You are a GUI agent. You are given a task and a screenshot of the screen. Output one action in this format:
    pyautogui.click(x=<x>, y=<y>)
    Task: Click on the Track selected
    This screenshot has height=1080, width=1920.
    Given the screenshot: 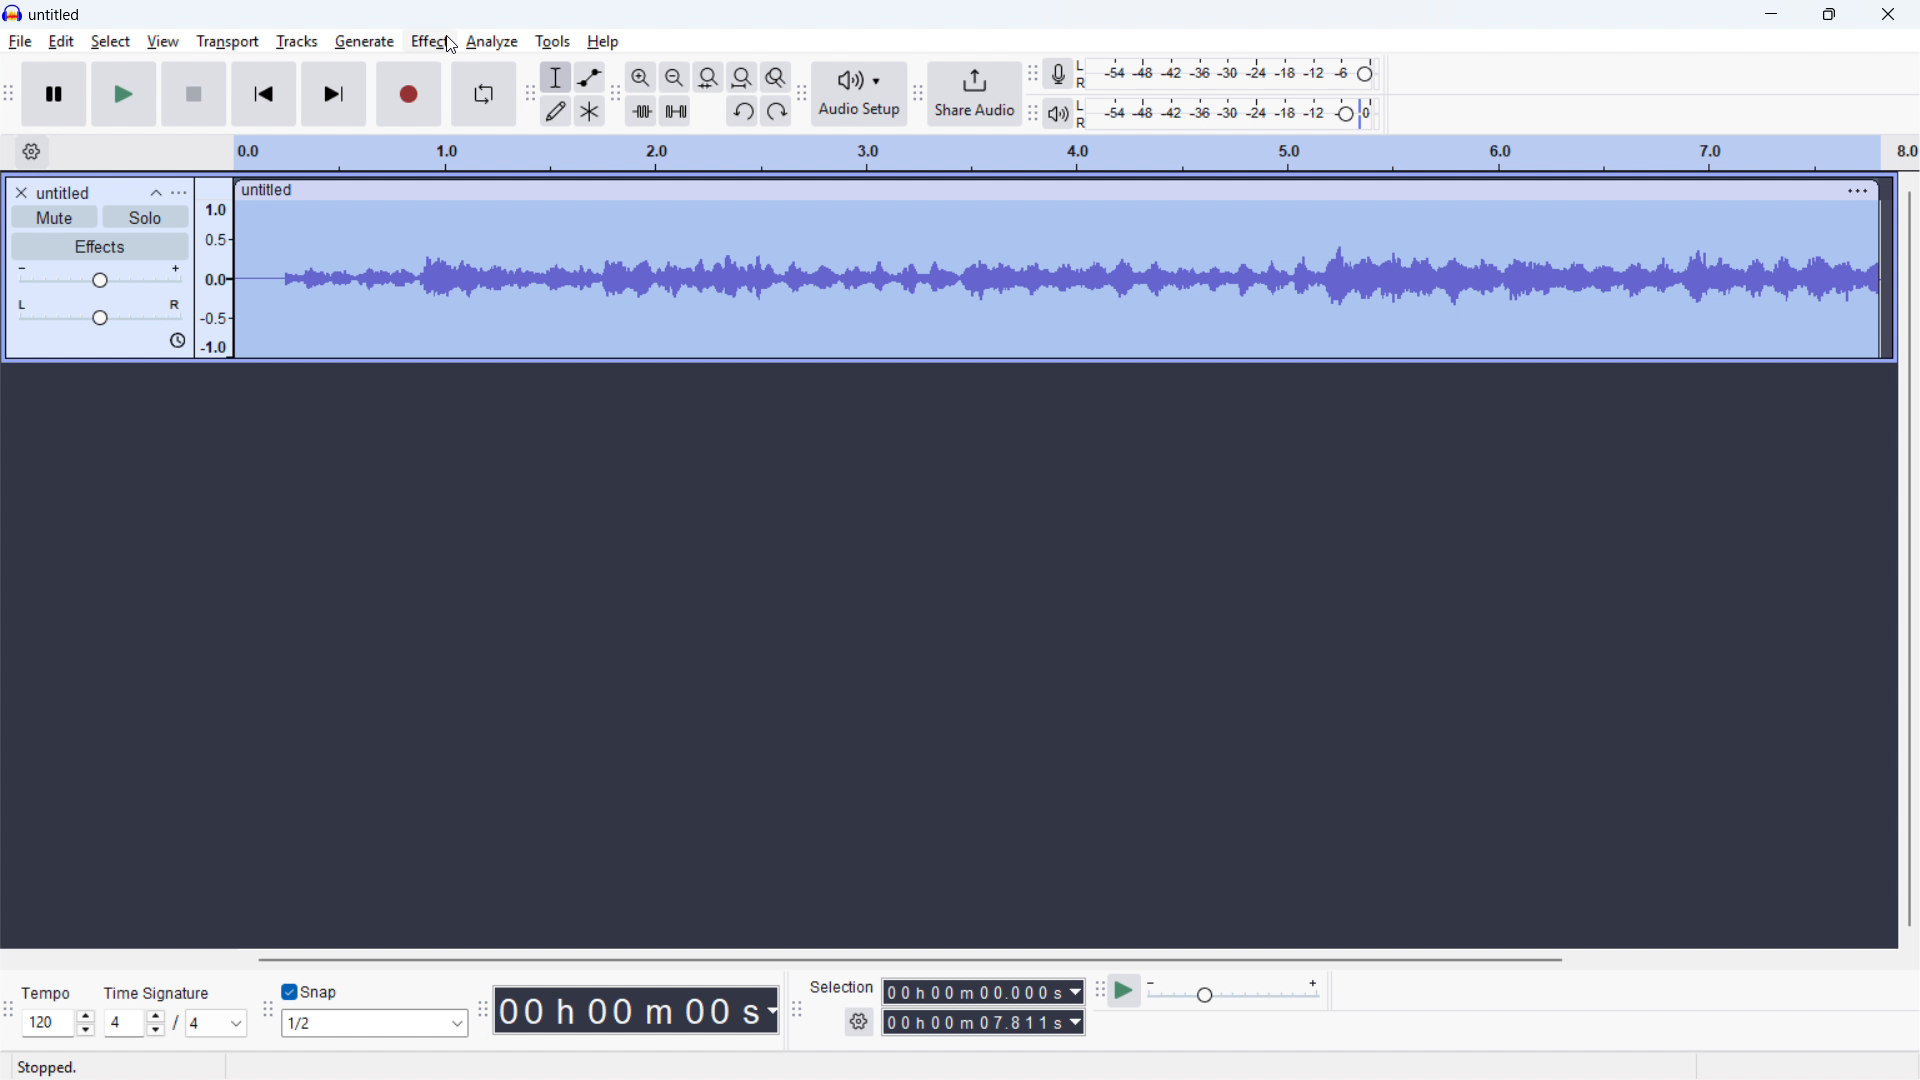 What is the action you would take?
    pyautogui.click(x=1055, y=281)
    